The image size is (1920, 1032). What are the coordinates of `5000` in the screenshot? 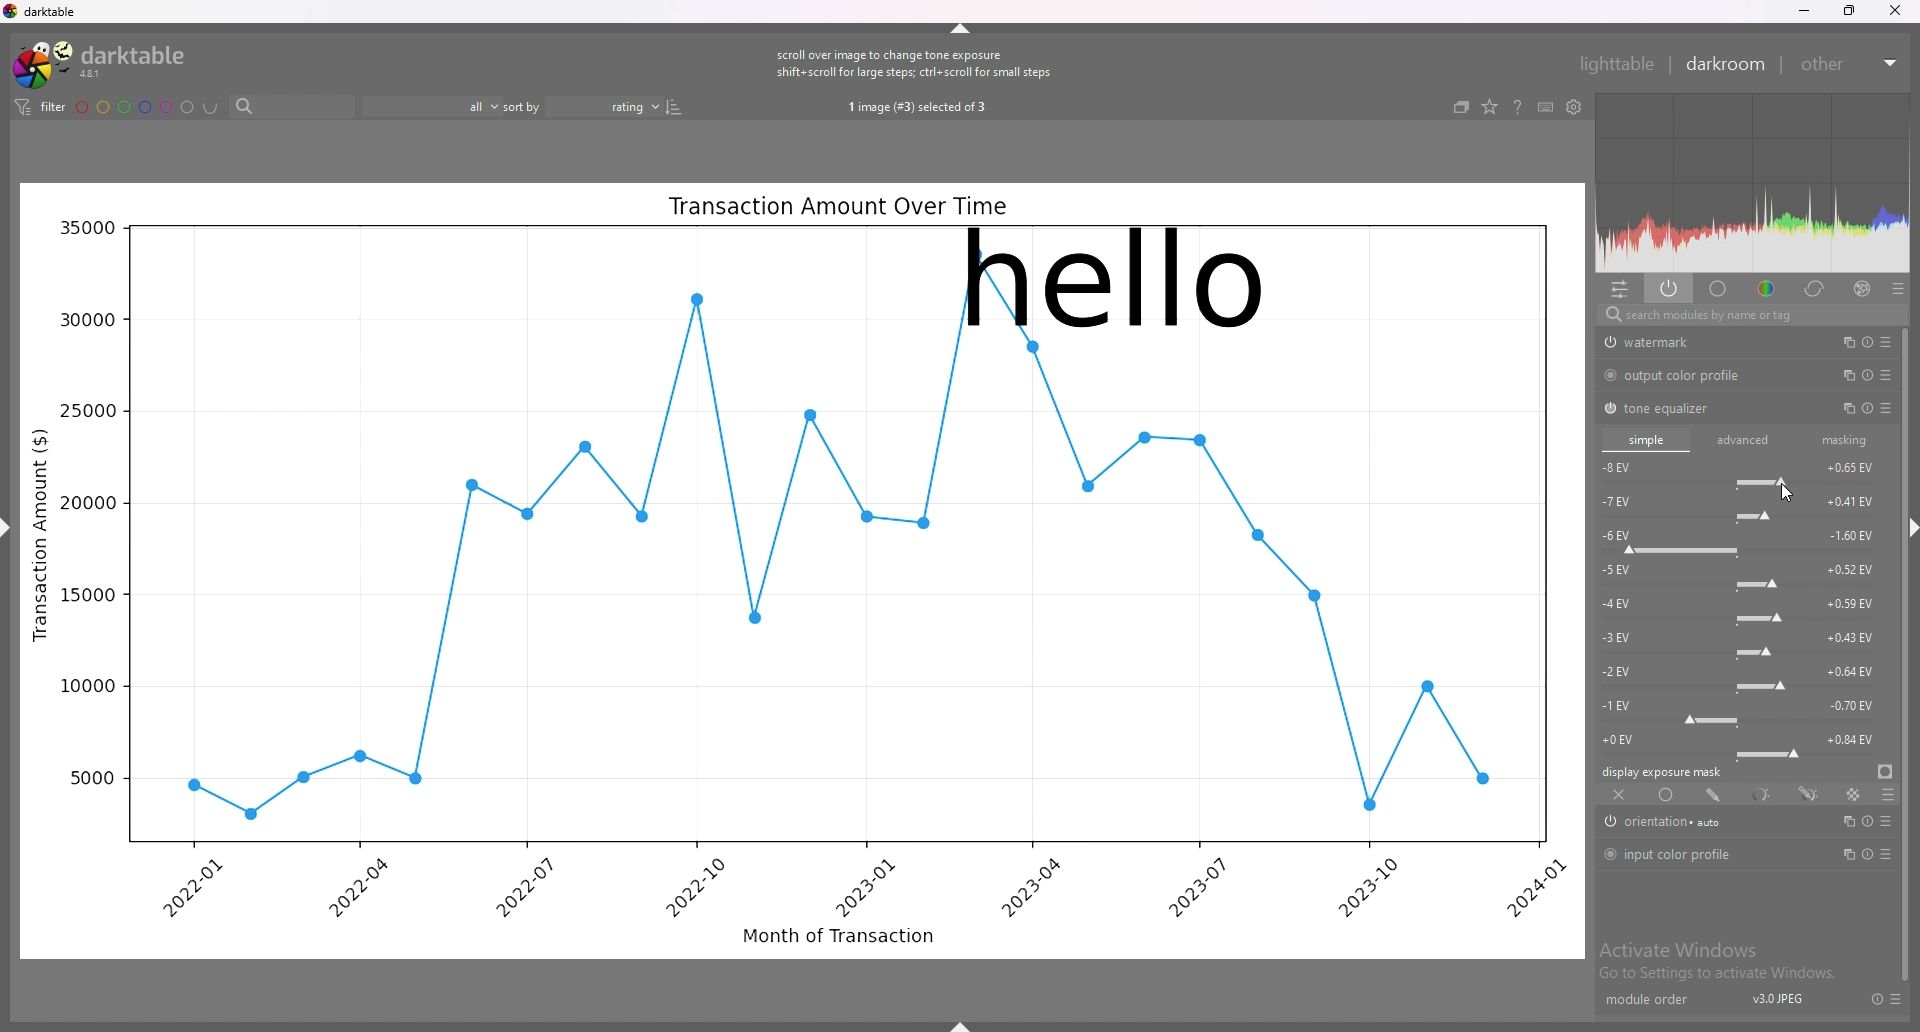 It's located at (90, 777).